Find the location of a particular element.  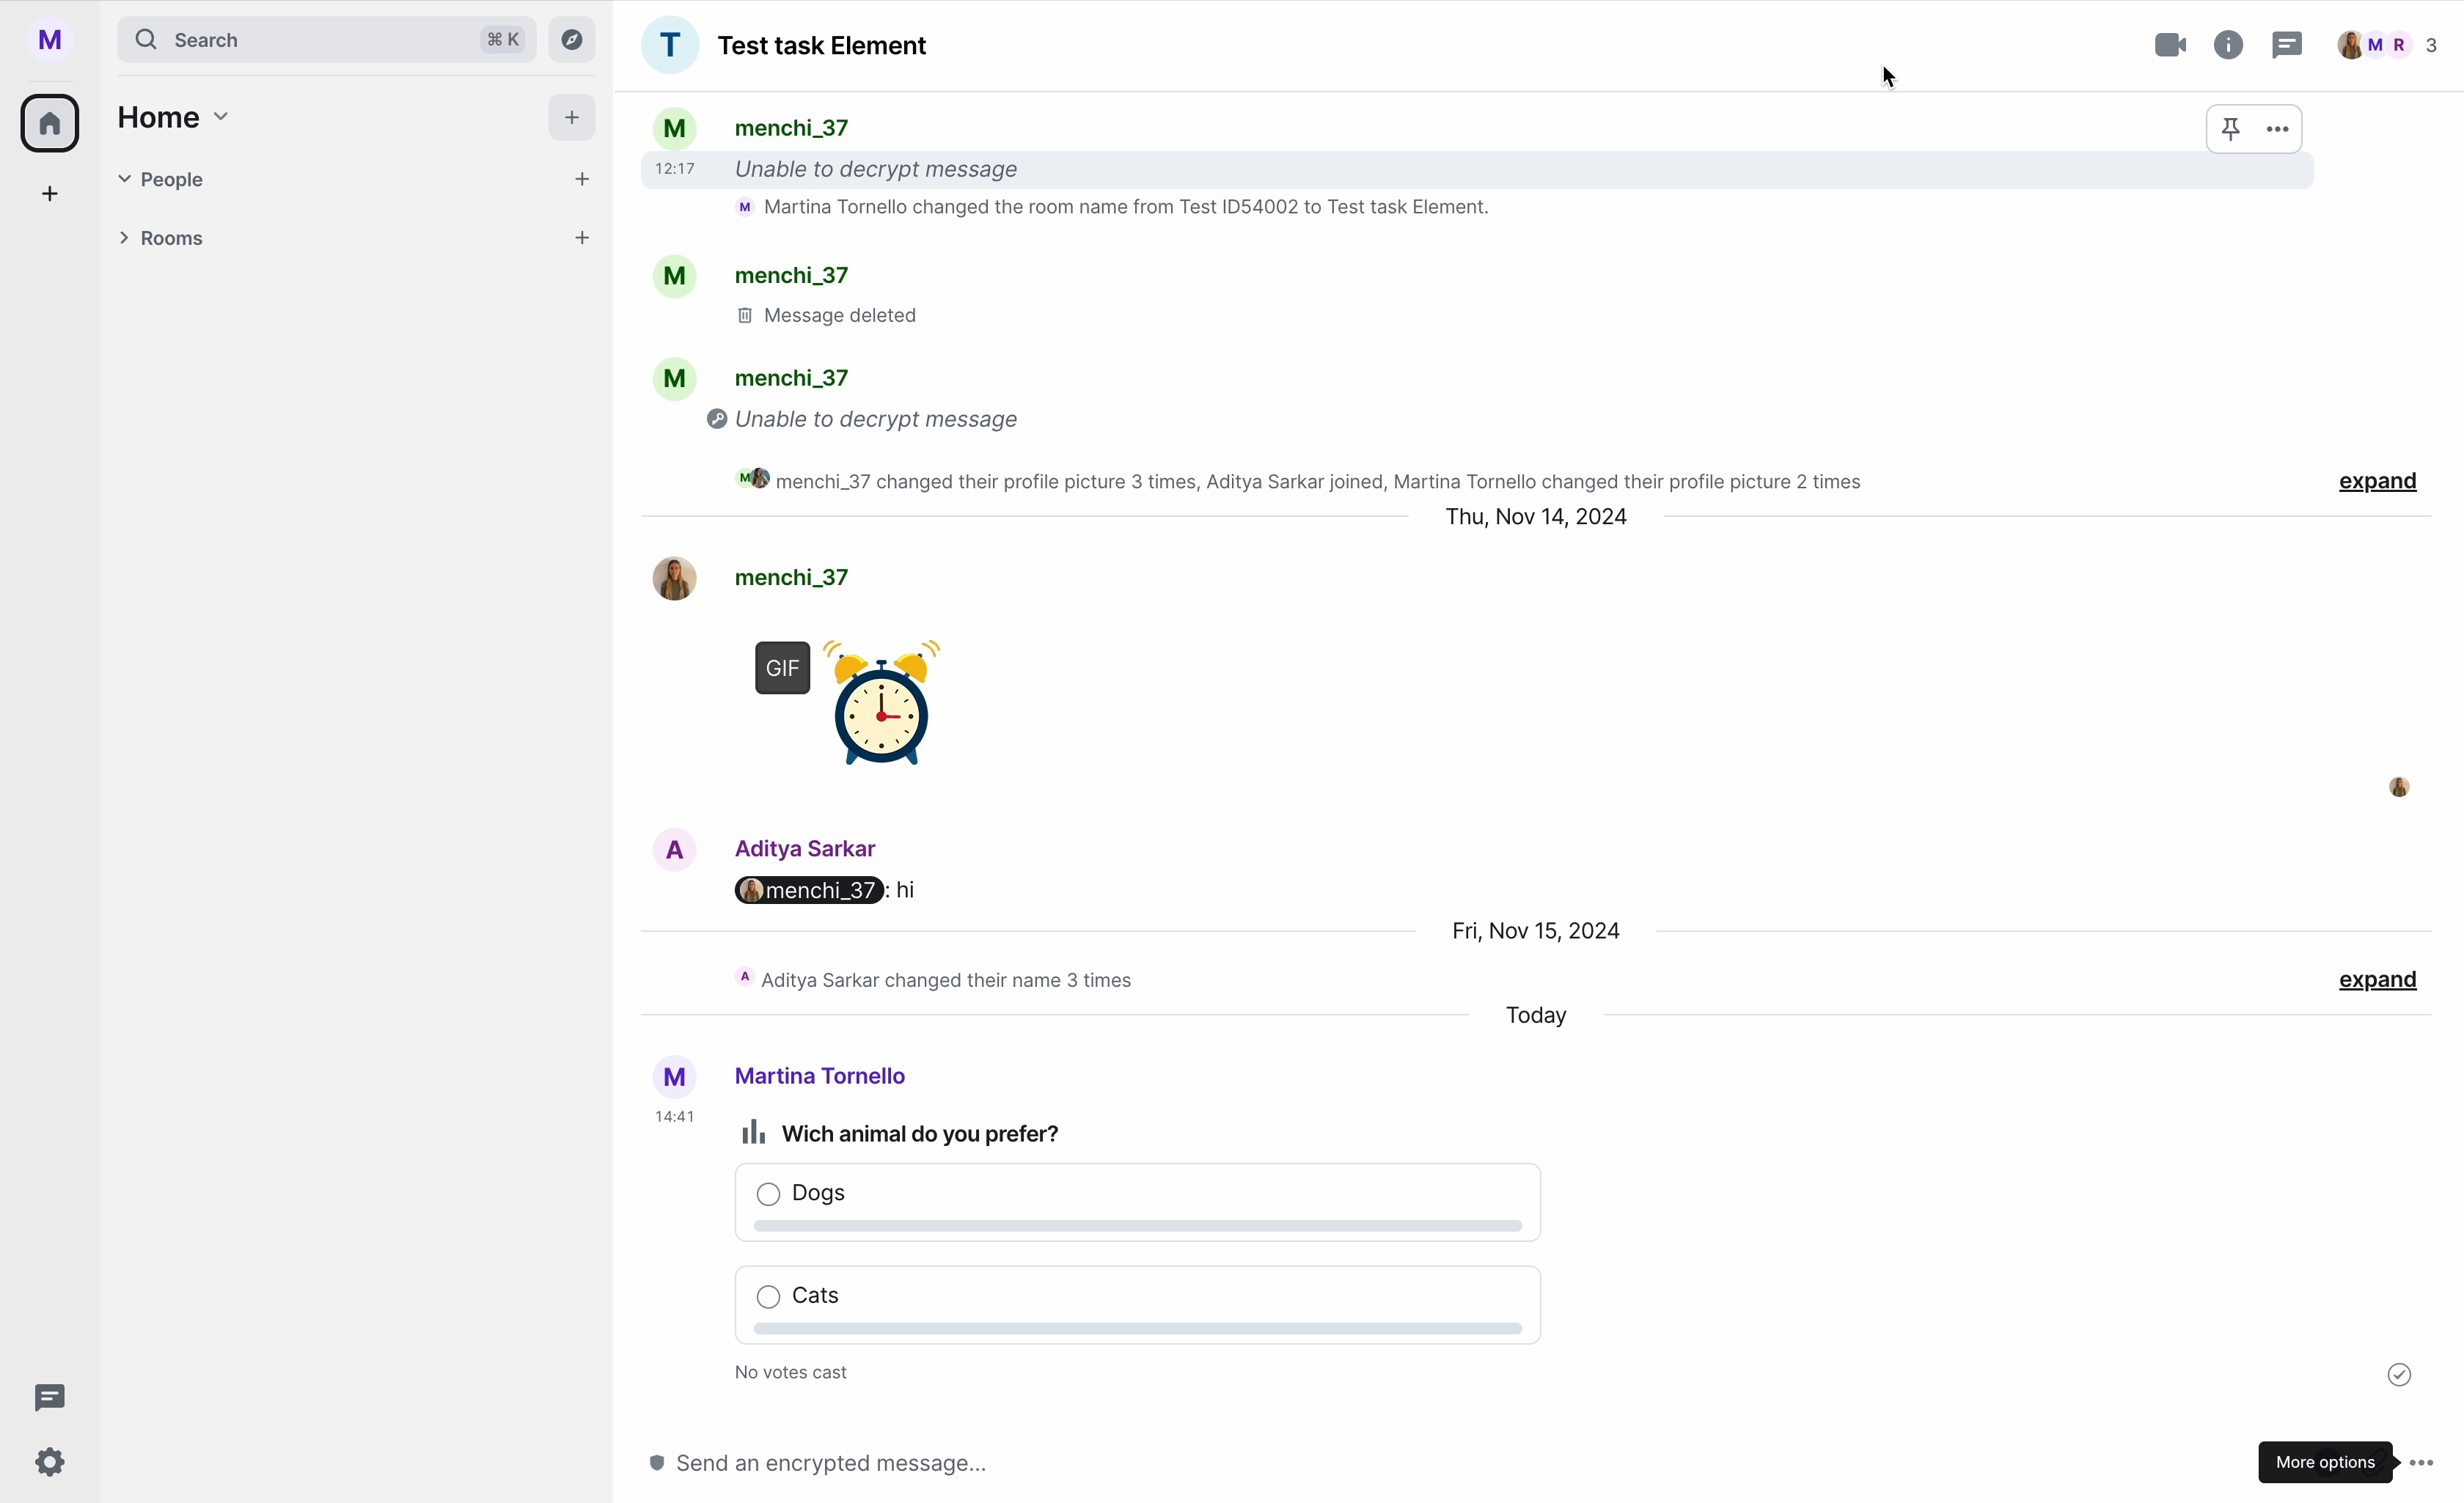

today is located at coordinates (1540, 1019).